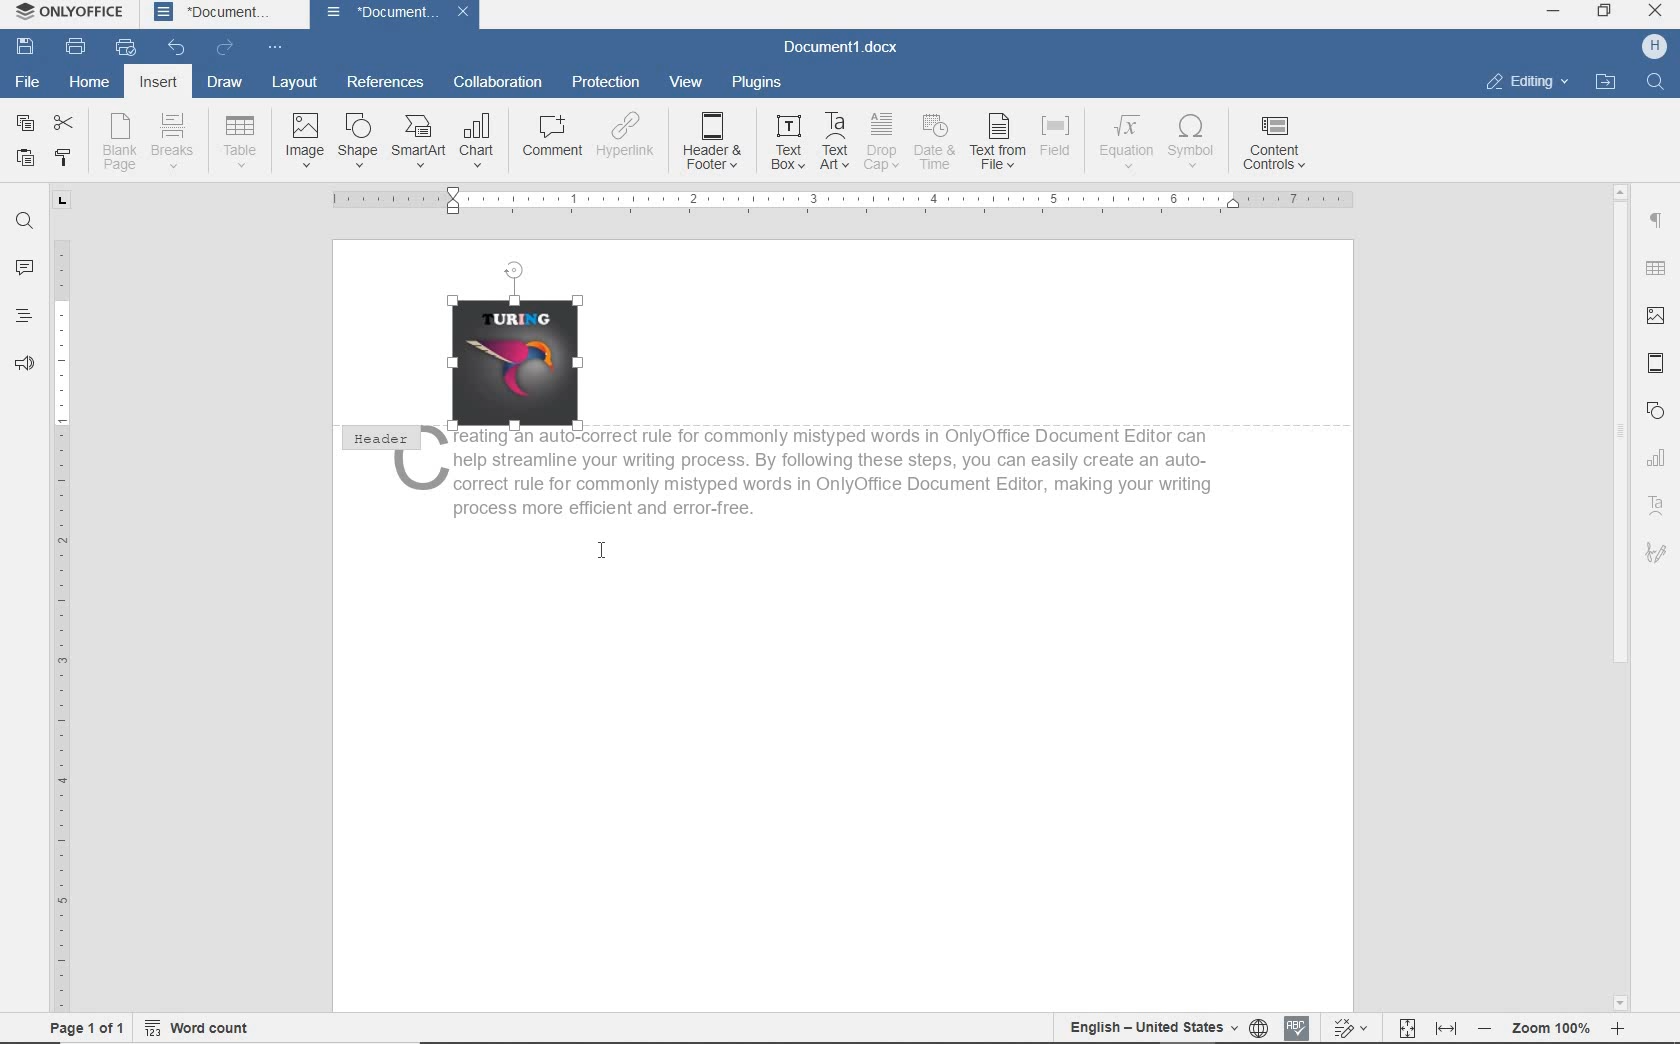 This screenshot has height=1044, width=1680. What do you see at coordinates (1653, 10) in the screenshot?
I see `CLOSE` at bounding box center [1653, 10].